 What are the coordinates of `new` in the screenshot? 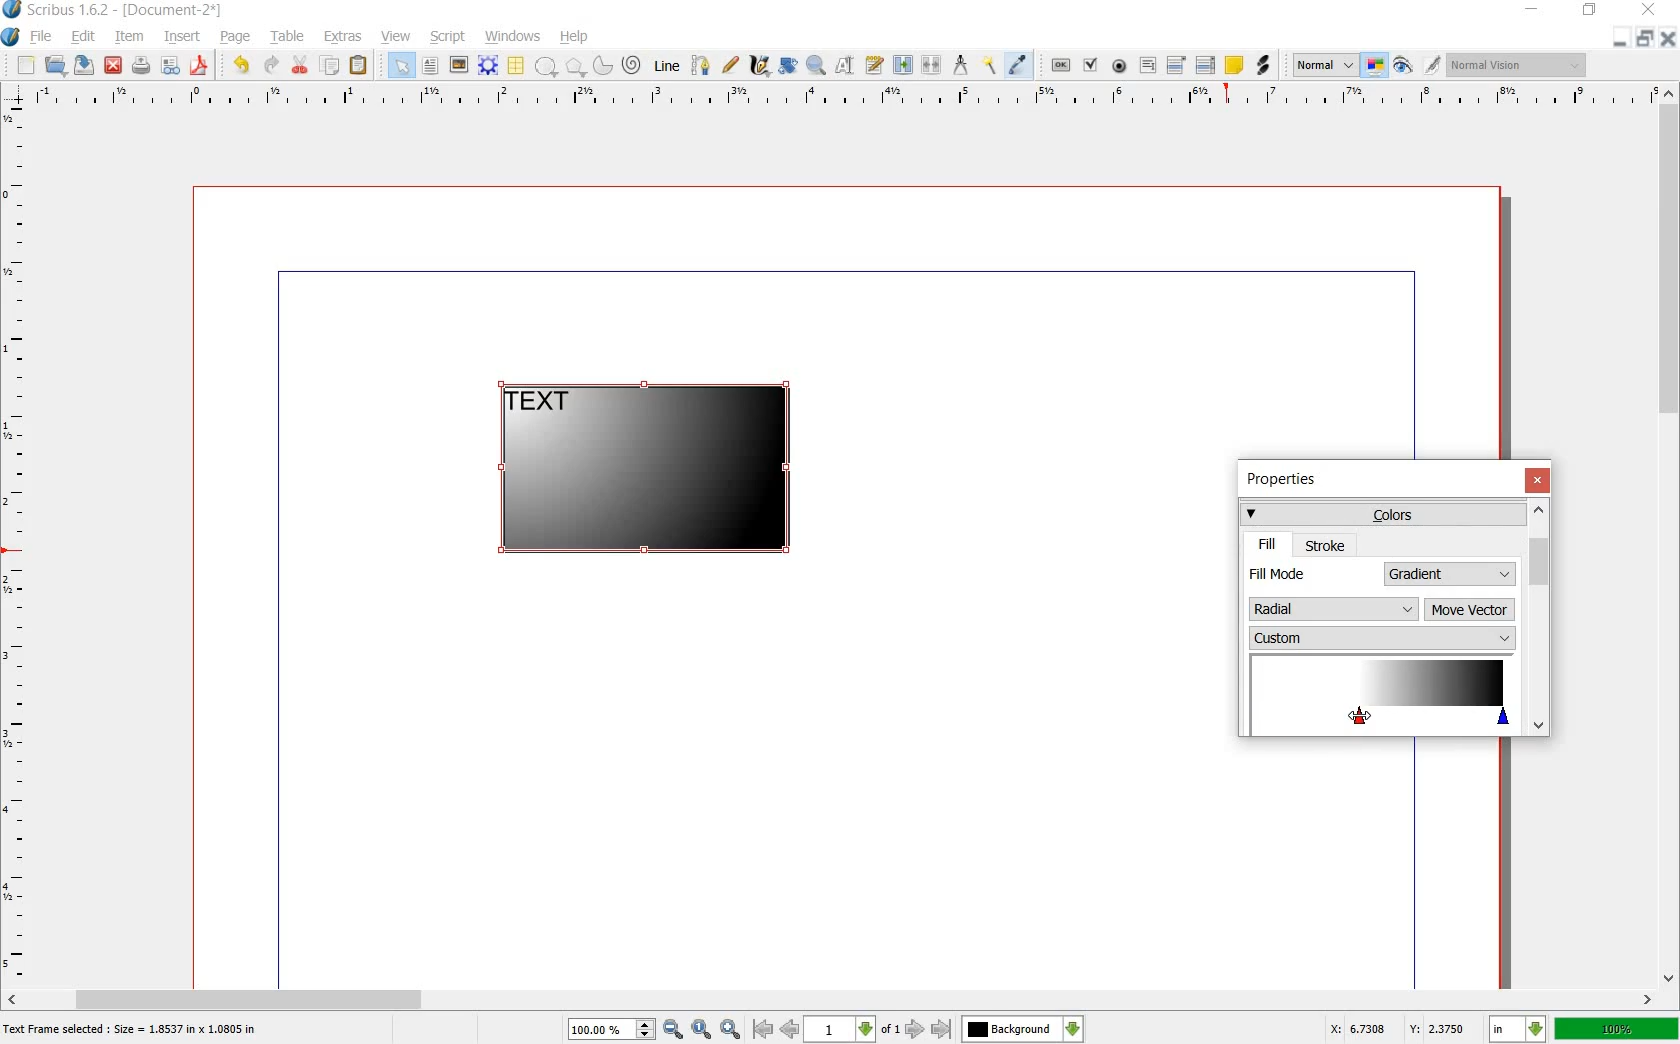 It's located at (26, 66).